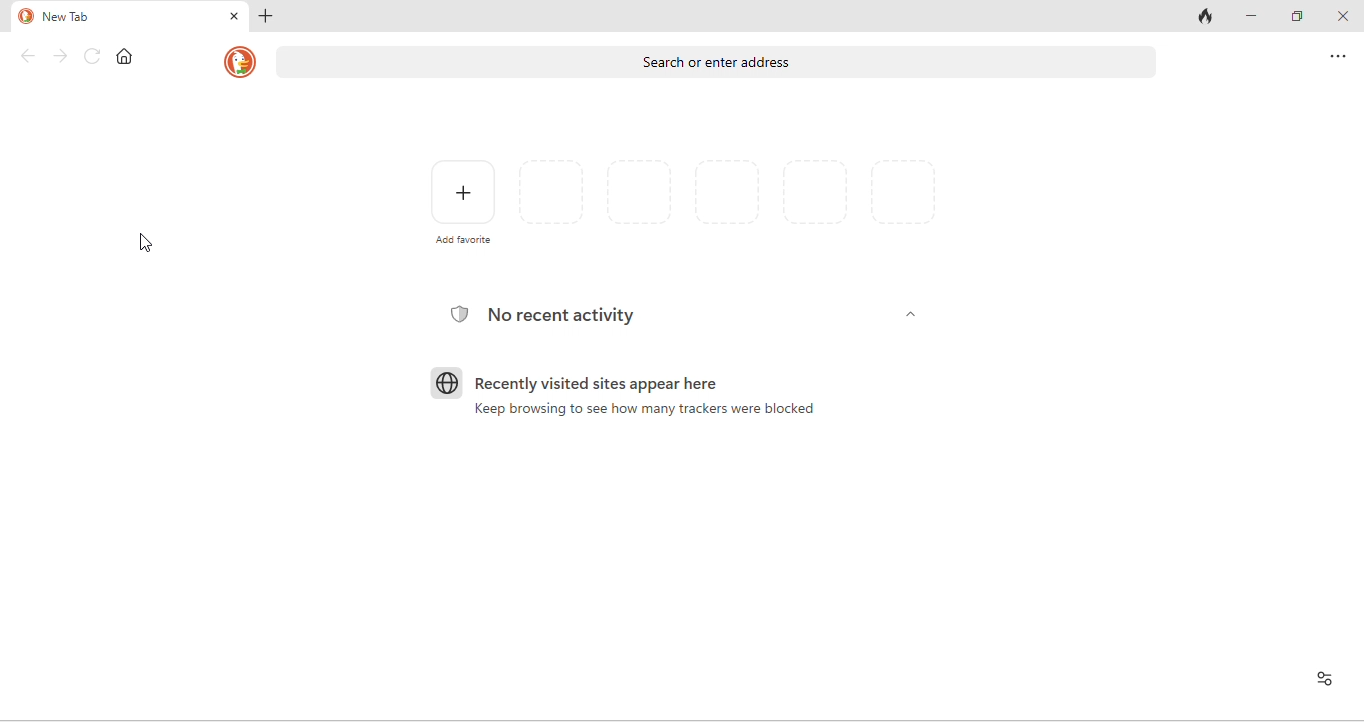  I want to click on search or enter address, so click(721, 67).